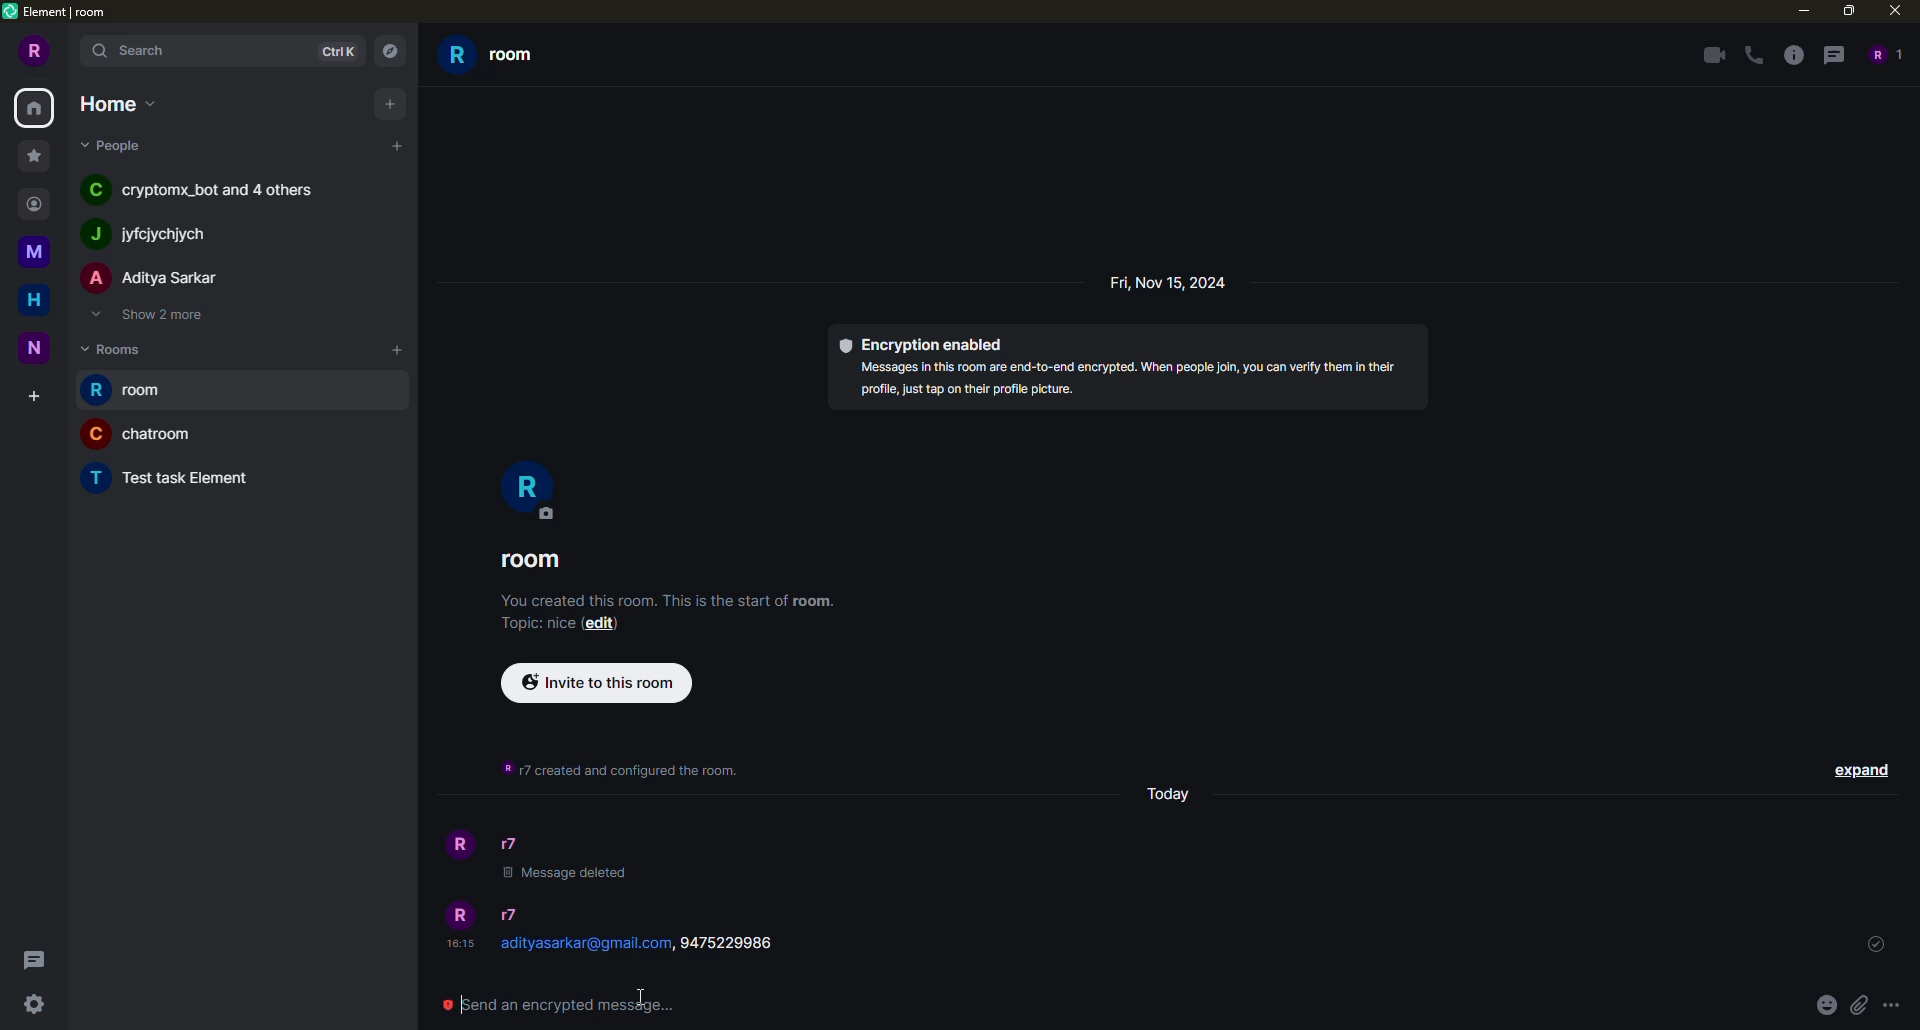  What do you see at coordinates (39, 202) in the screenshot?
I see `contact` at bounding box center [39, 202].